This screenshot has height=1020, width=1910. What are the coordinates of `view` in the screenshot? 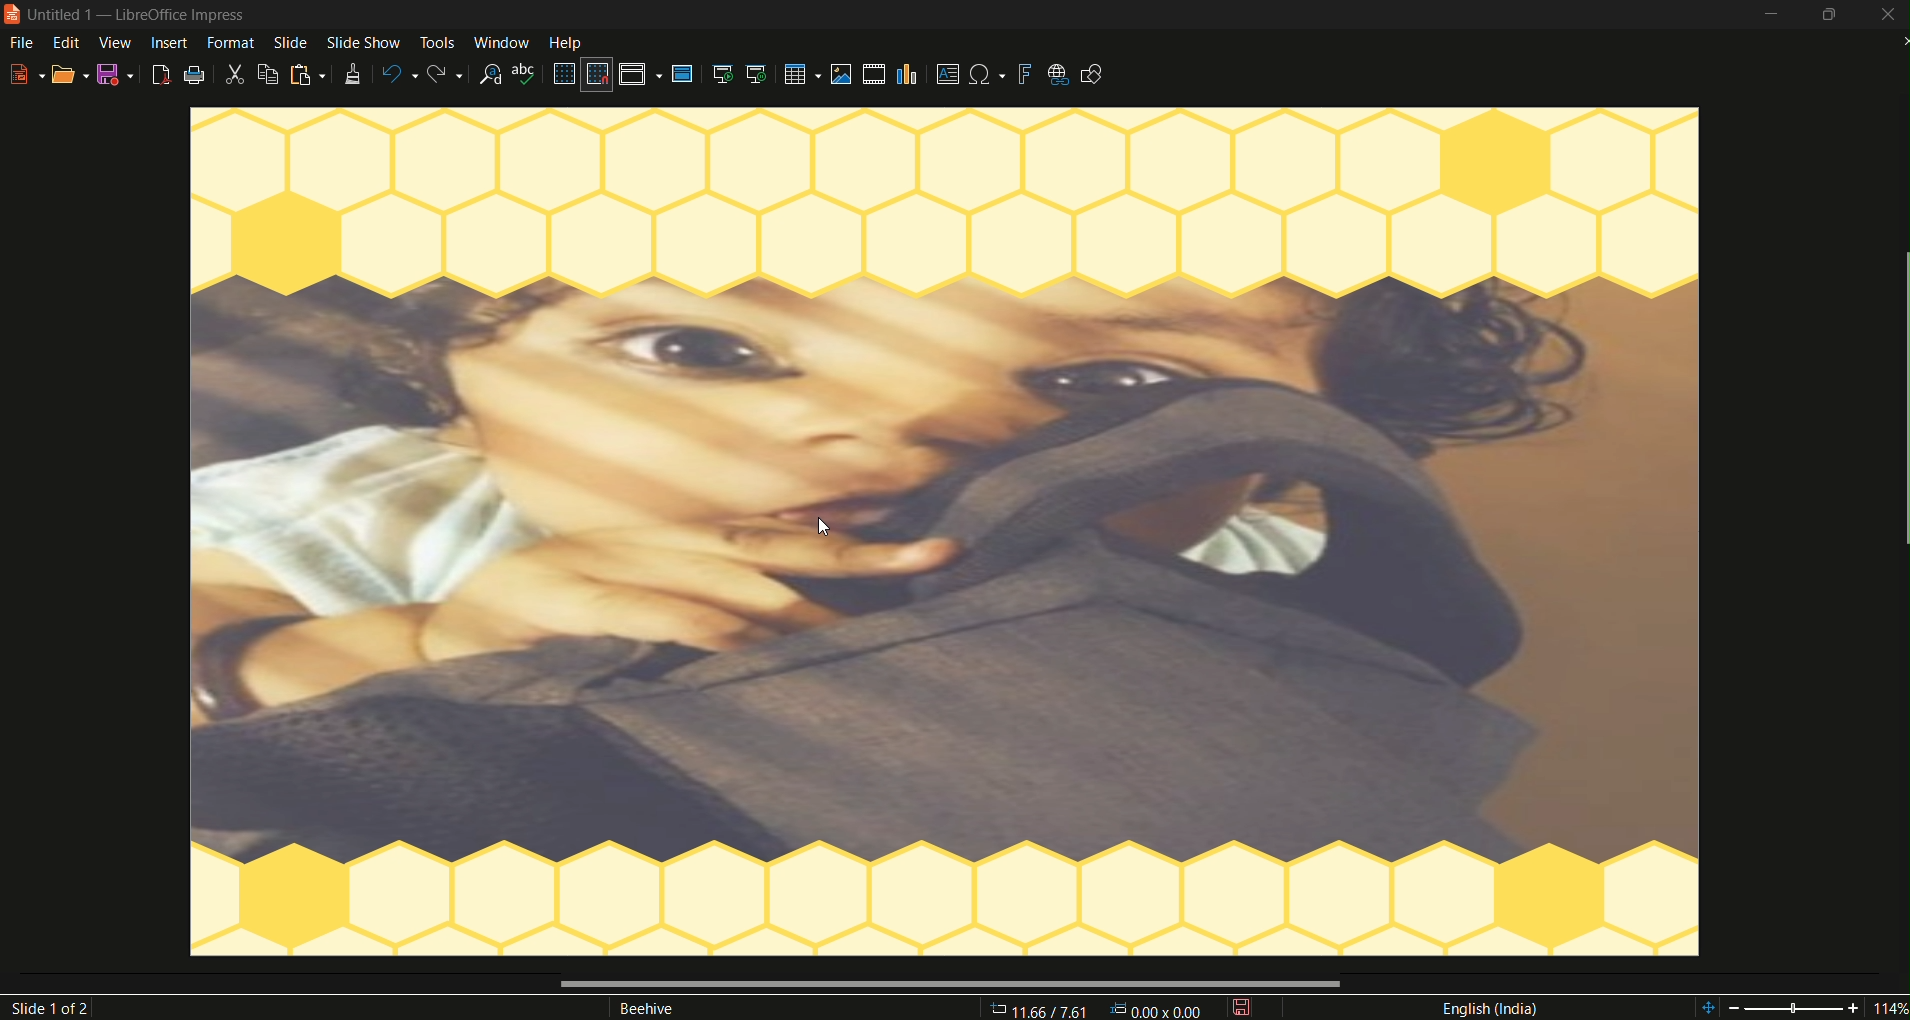 It's located at (116, 43).